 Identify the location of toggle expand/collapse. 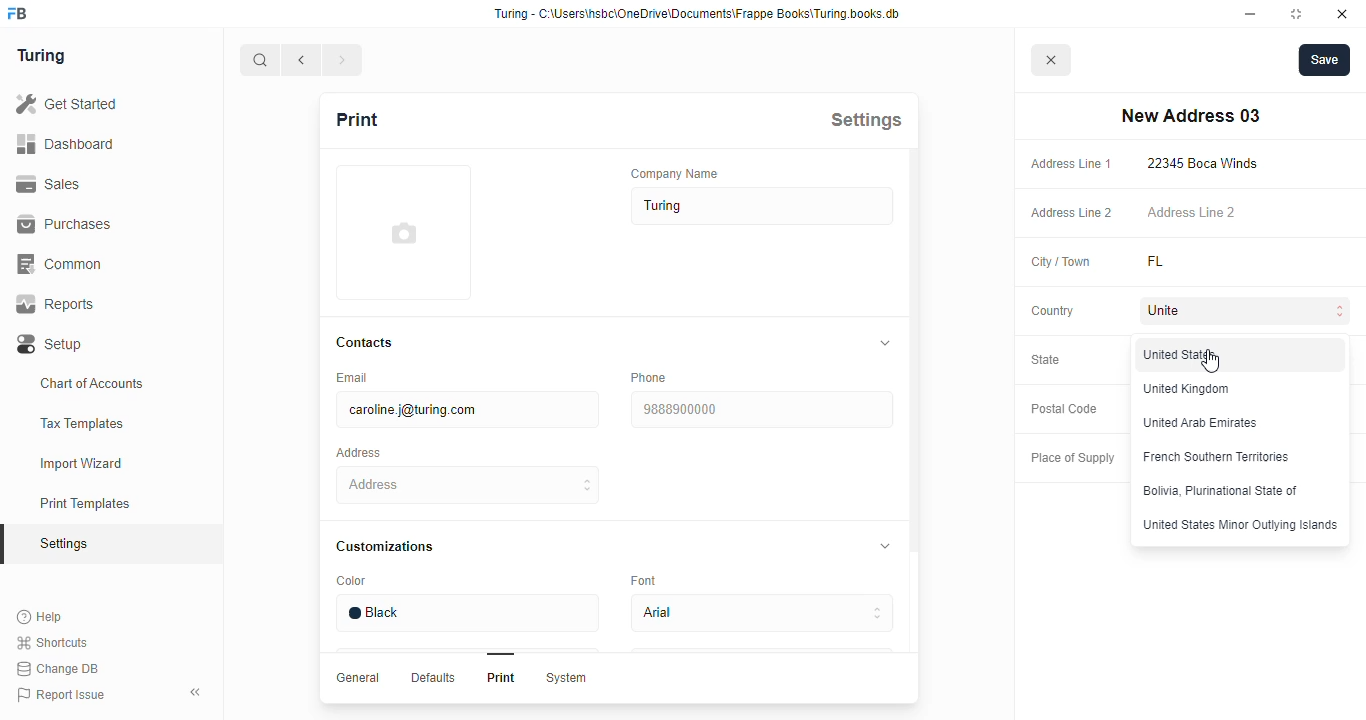
(881, 343).